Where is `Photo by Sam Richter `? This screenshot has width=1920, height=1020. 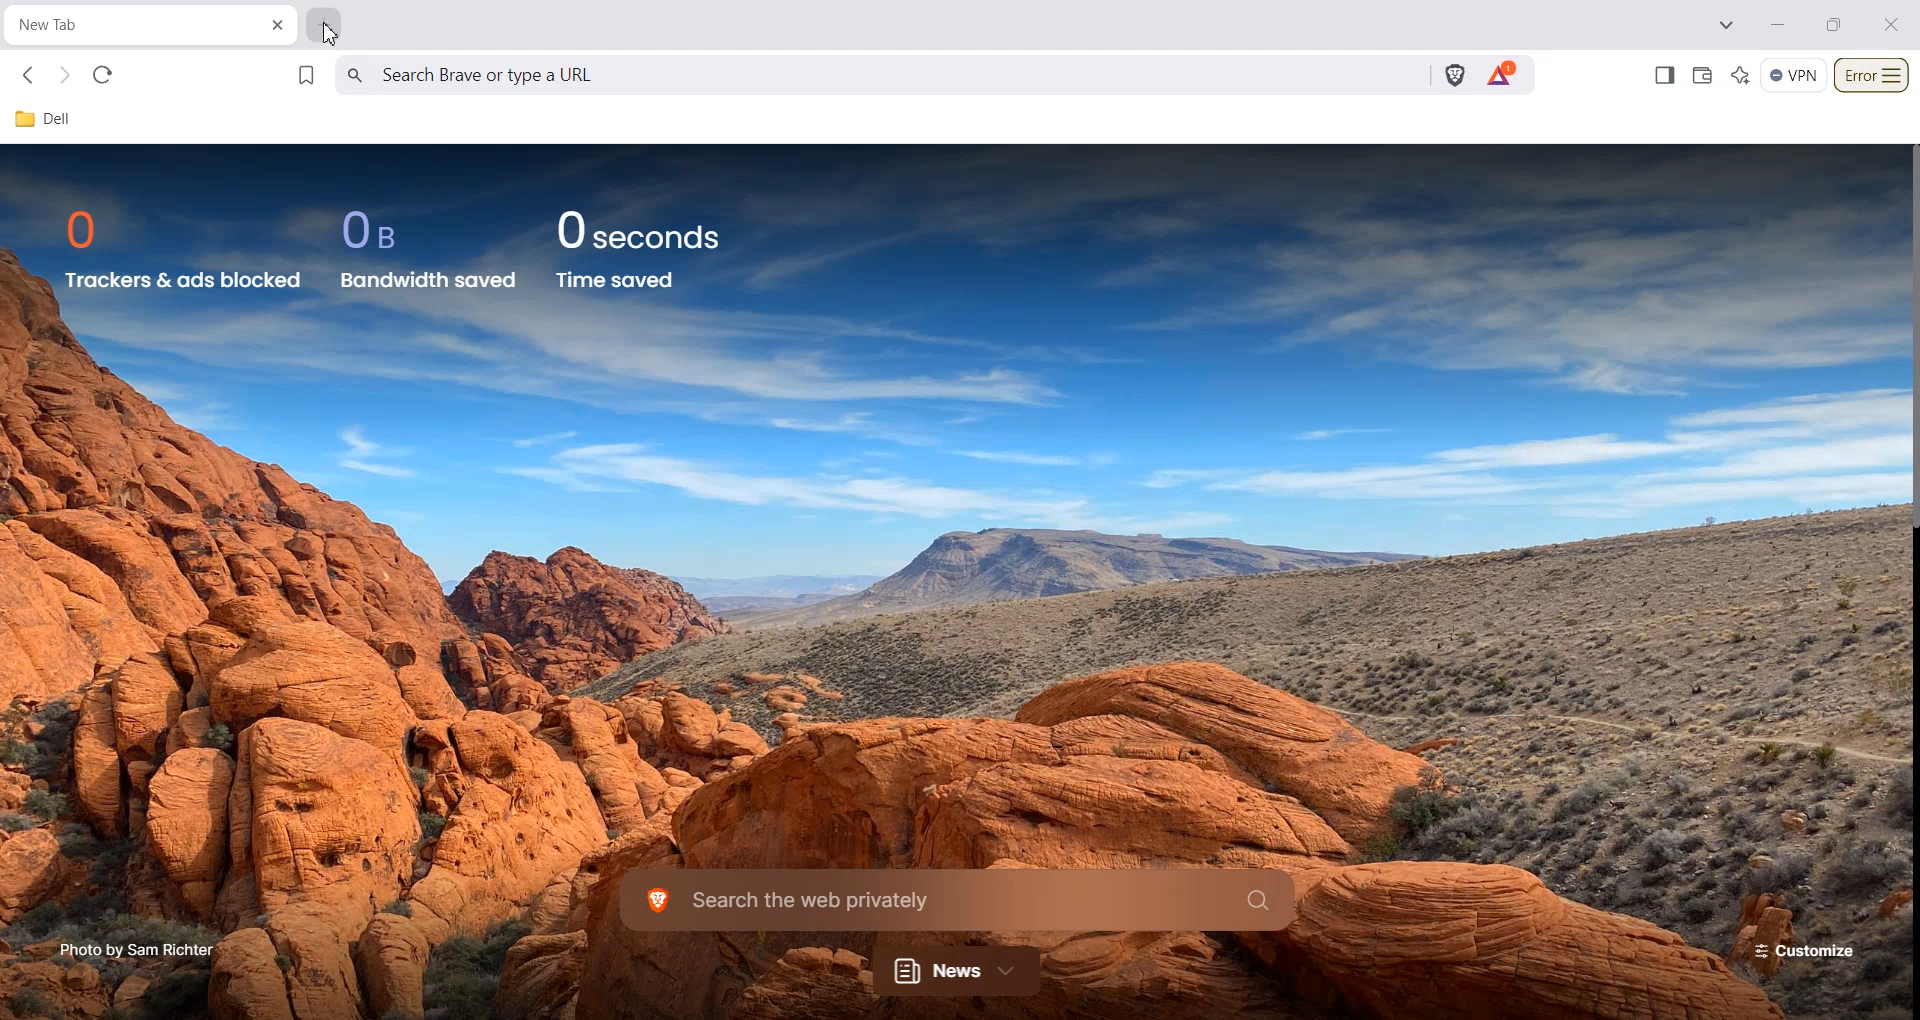
Photo by Sam Richter  is located at coordinates (138, 948).